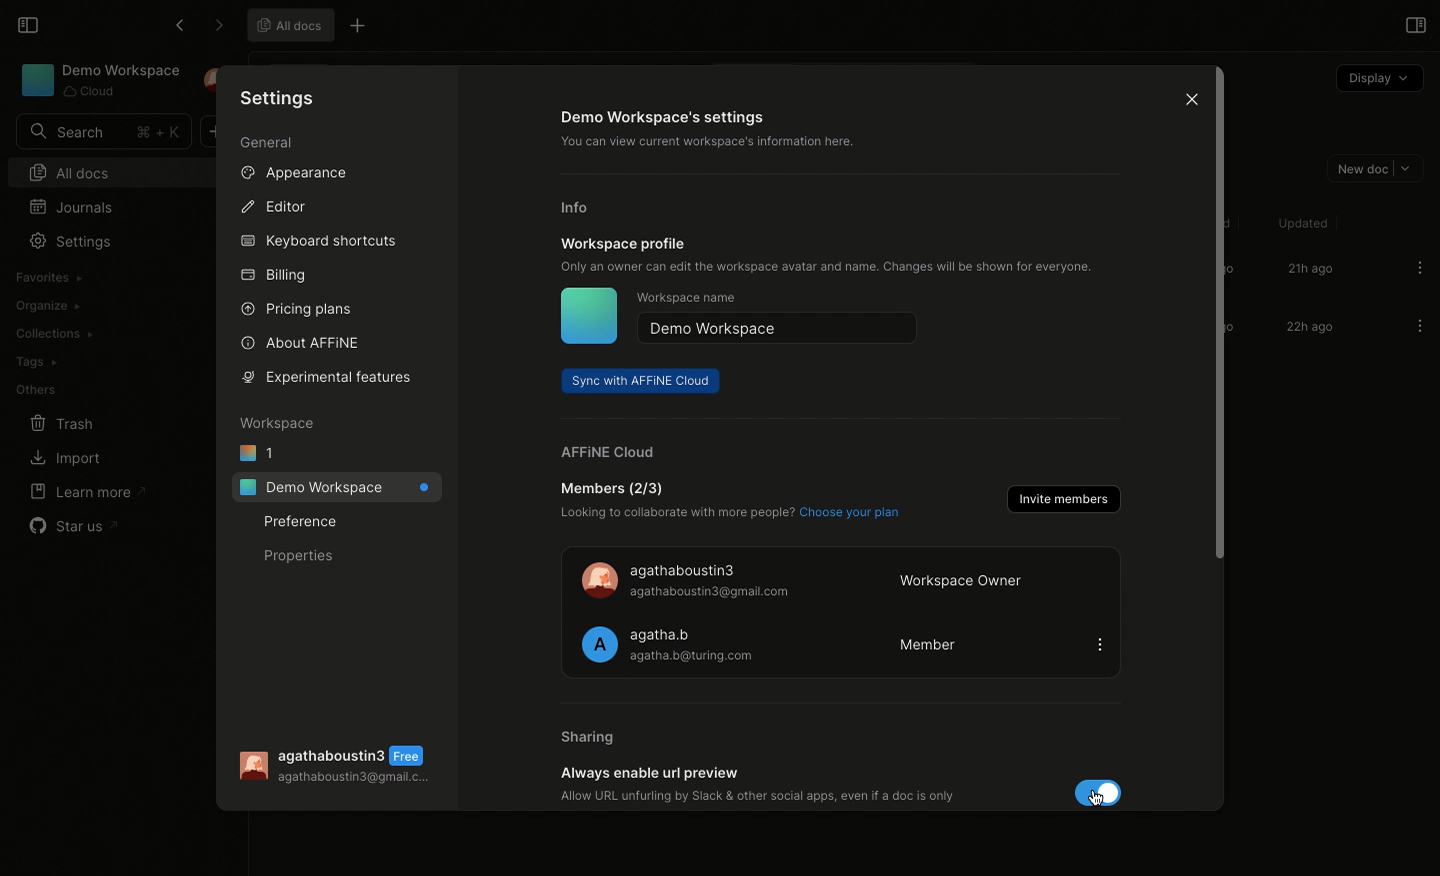 Image resolution: width=1440 pixels, height=876 pixels. I want to click on Demo workspace settings, so click(723, 130).